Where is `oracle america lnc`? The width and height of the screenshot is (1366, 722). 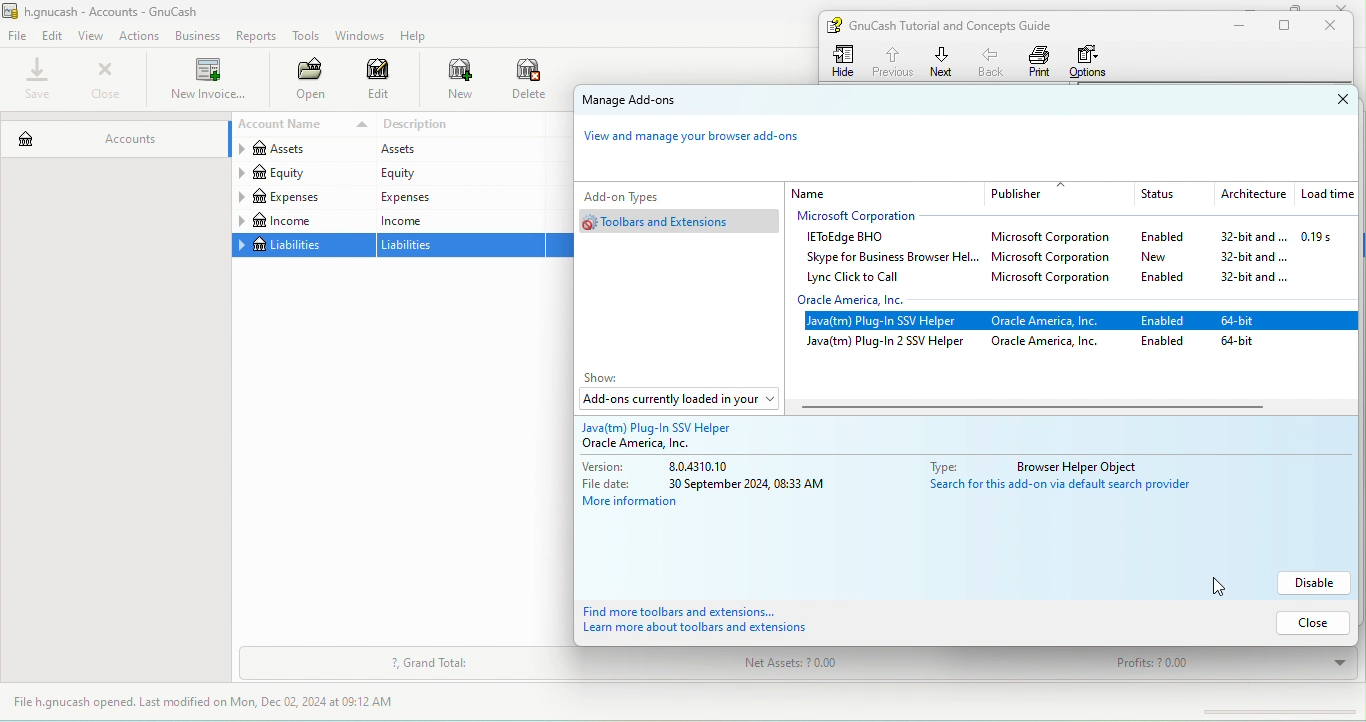 oracle america lnc is located at coordinates (1051, 343).